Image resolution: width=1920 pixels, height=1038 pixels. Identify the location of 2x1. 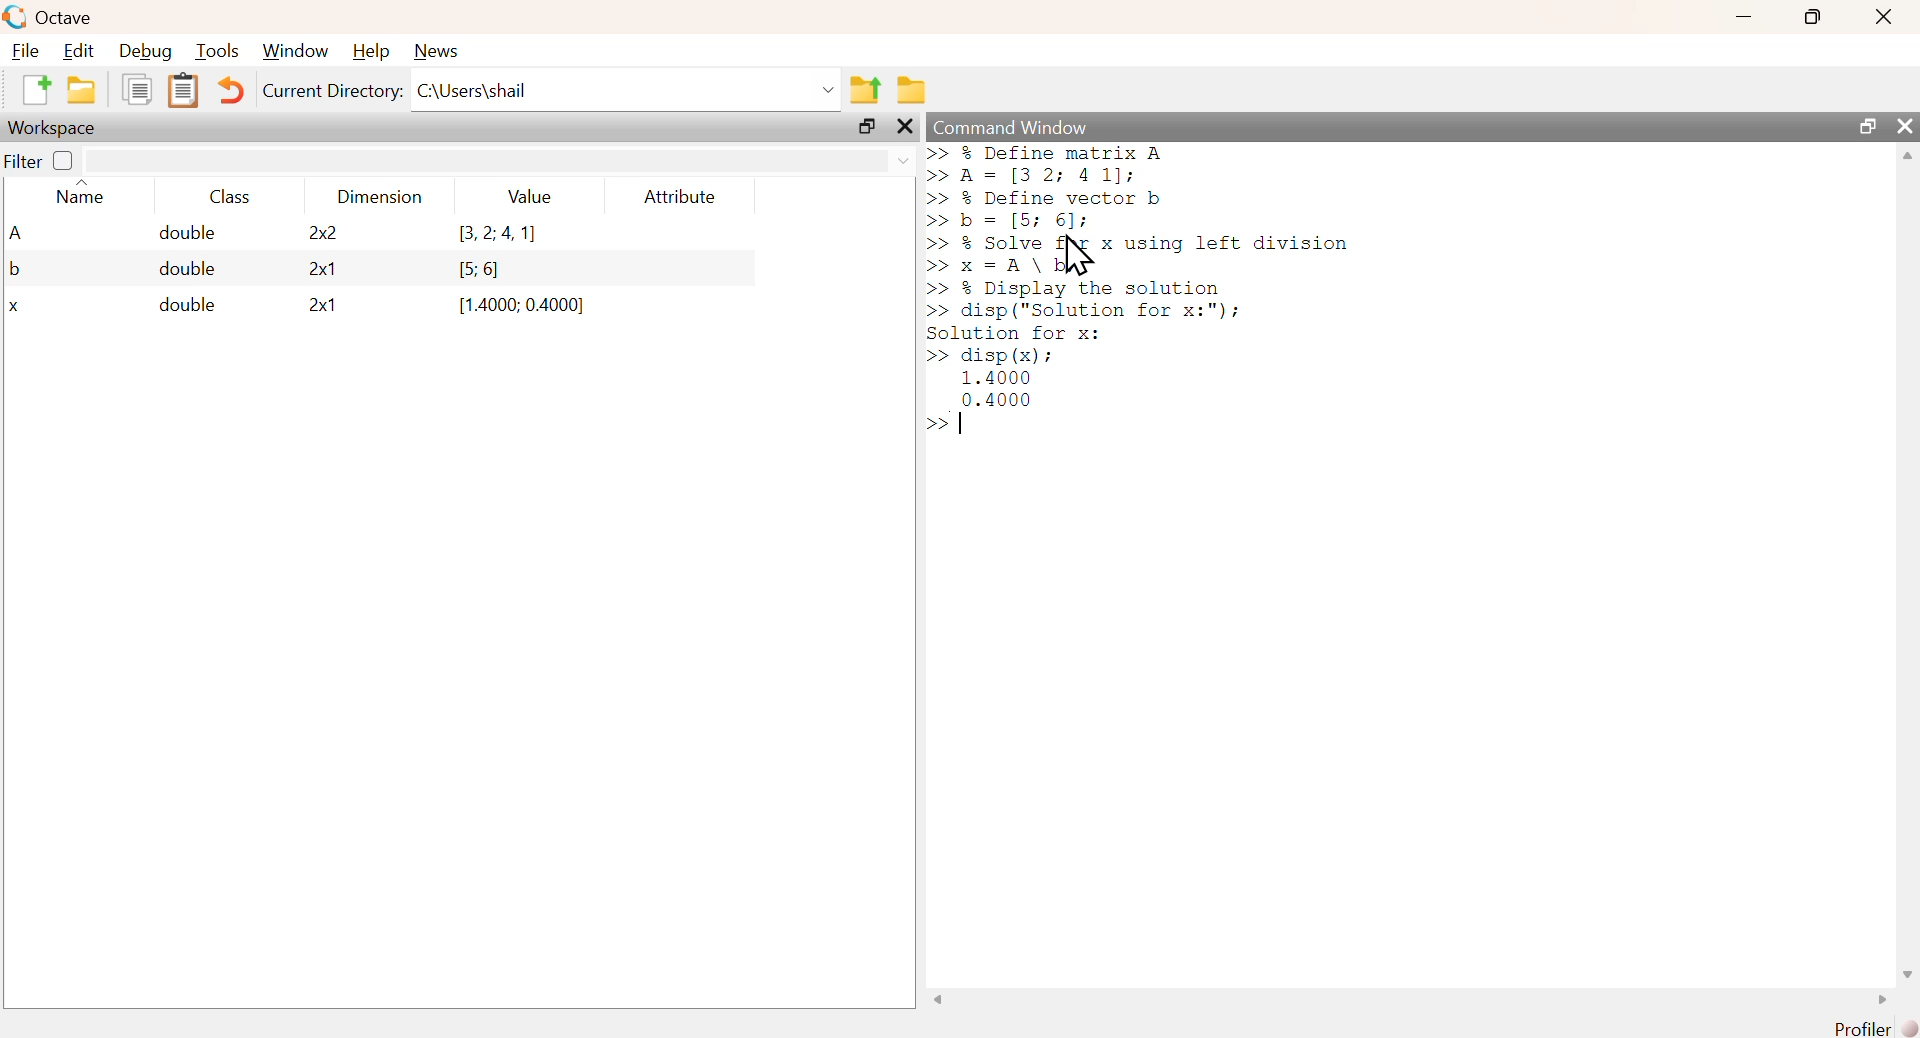
(310, 269).